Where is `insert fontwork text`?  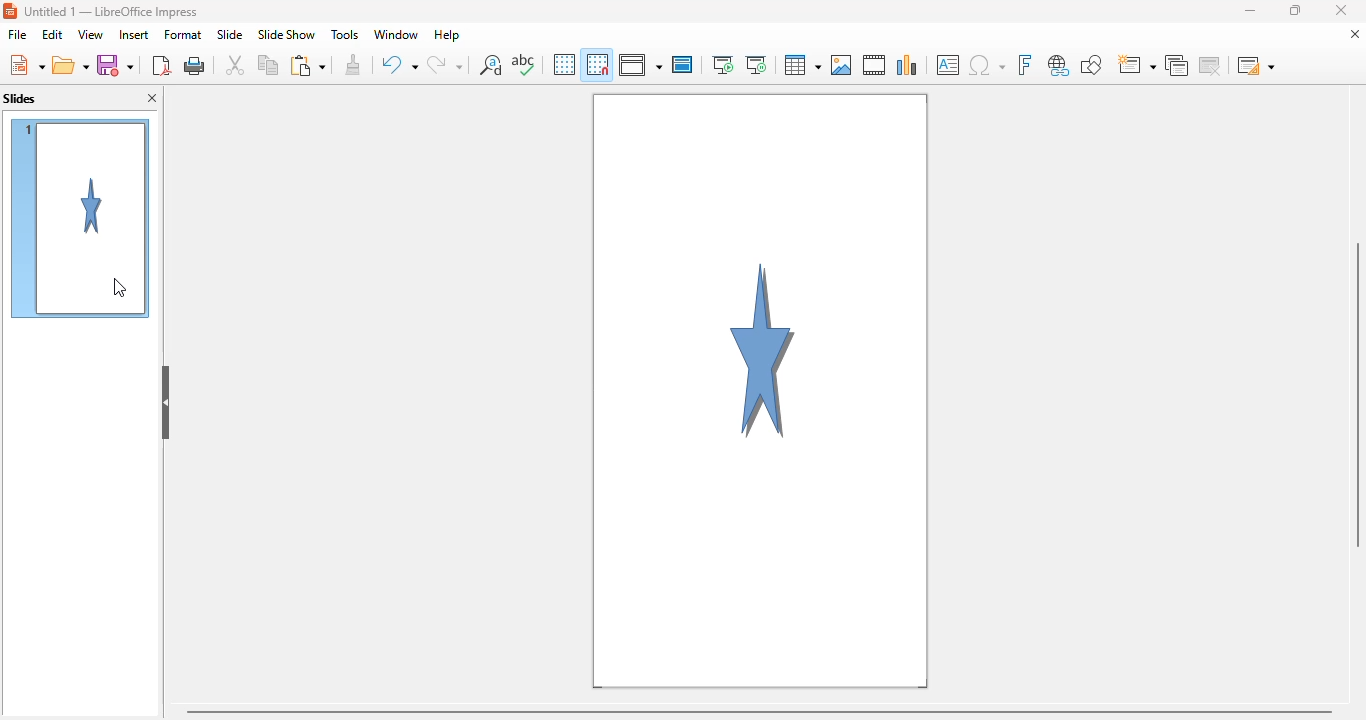
insert fontwork text is located at coordinates (1025, 64).